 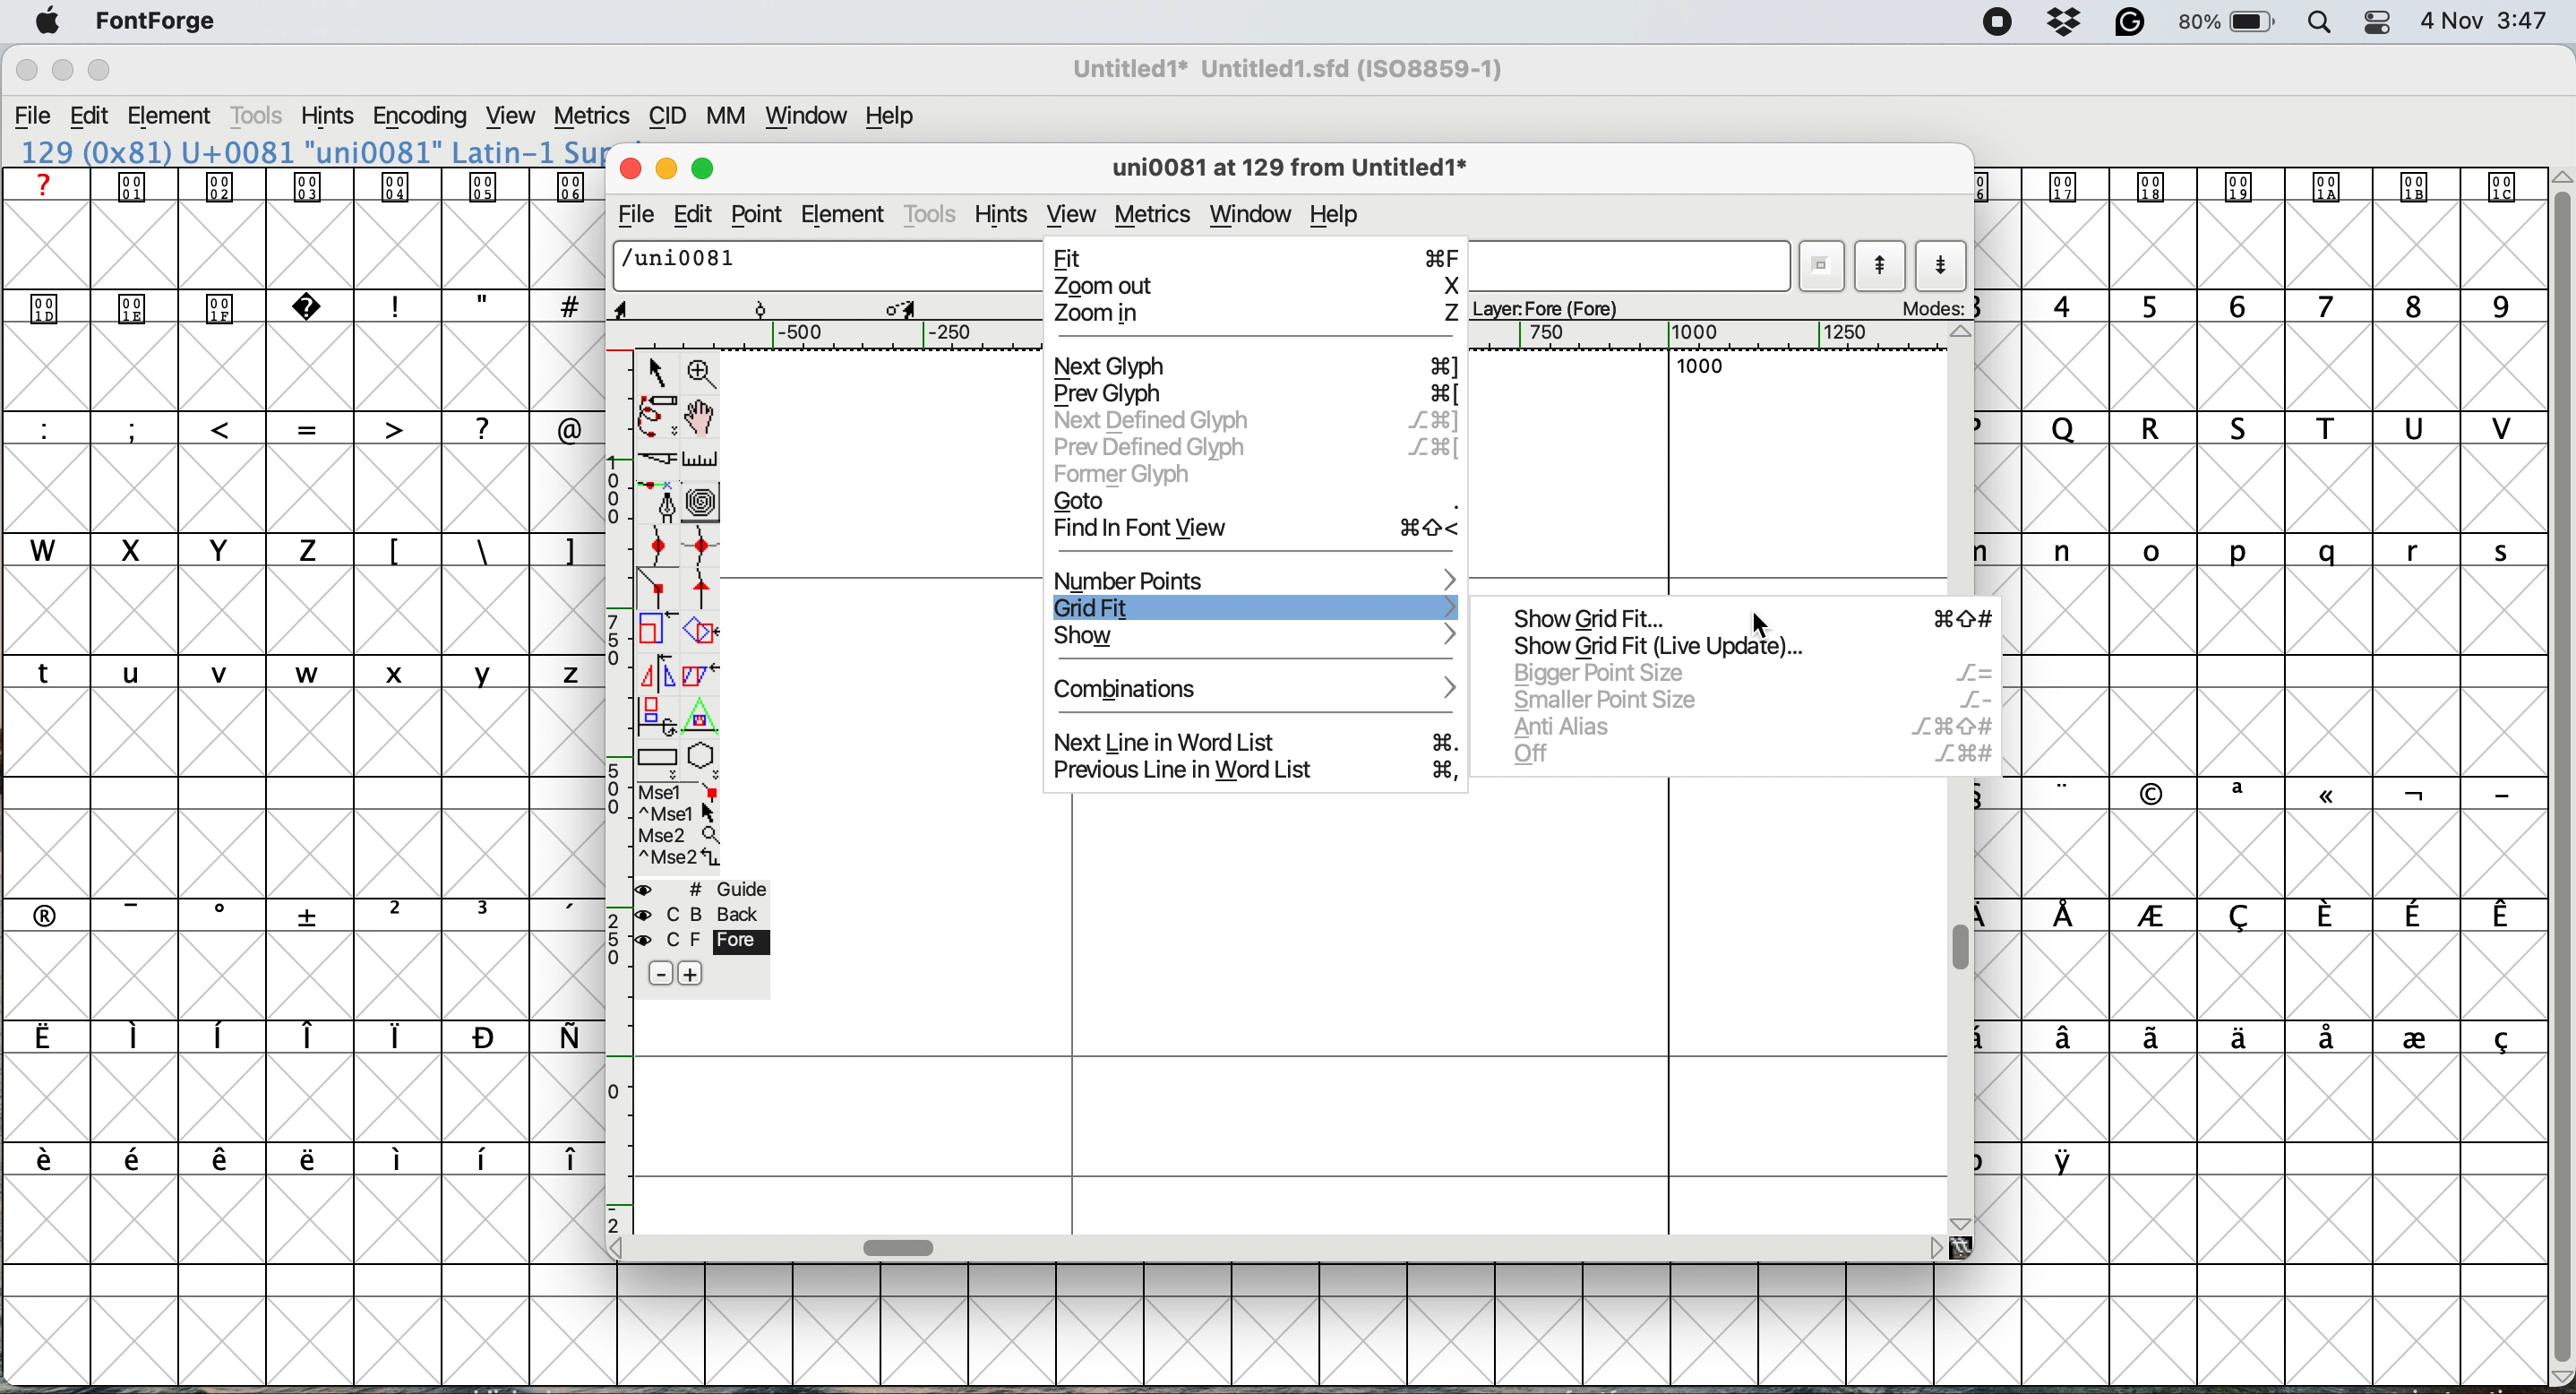 What do you see at coordinates (2226, 24) in the screenshot?
I see `Battery Percentage and Status` at bounding box center [2226, 24].